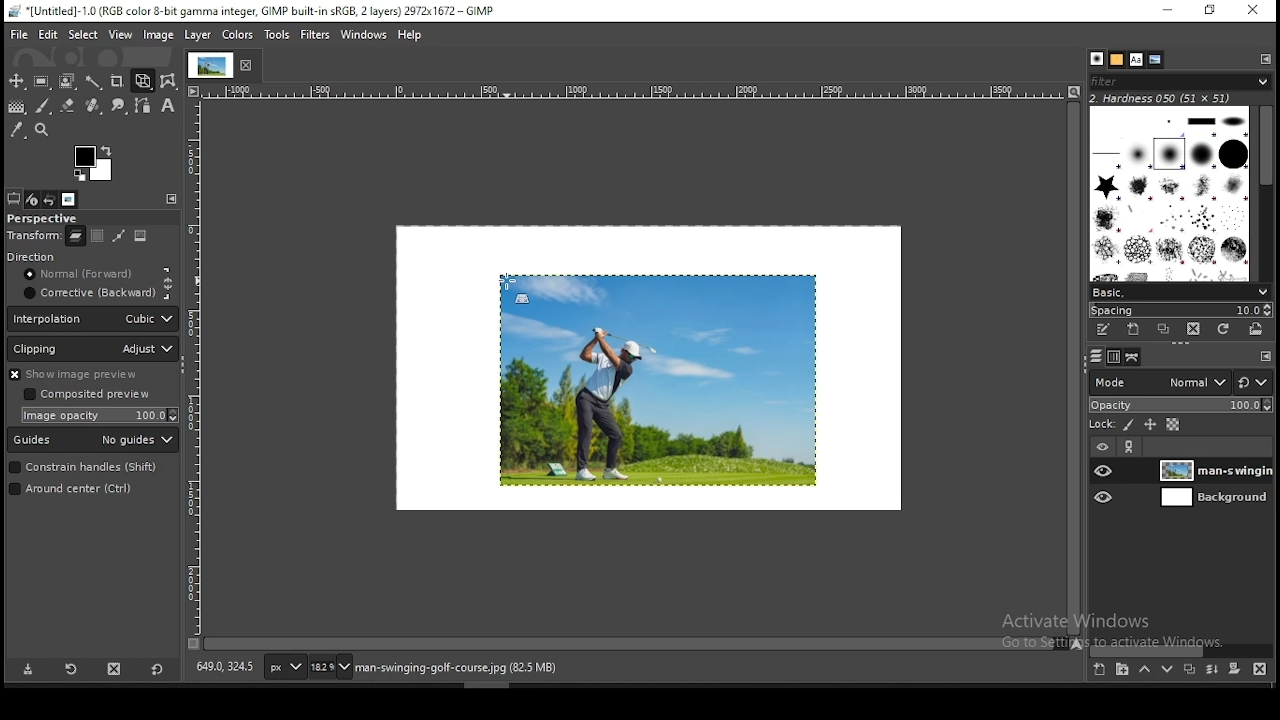 This screenshot has width=1280, height=720. Describe the element at coordinates (97, 236) in the screenshot. I see `move layer` at that location.